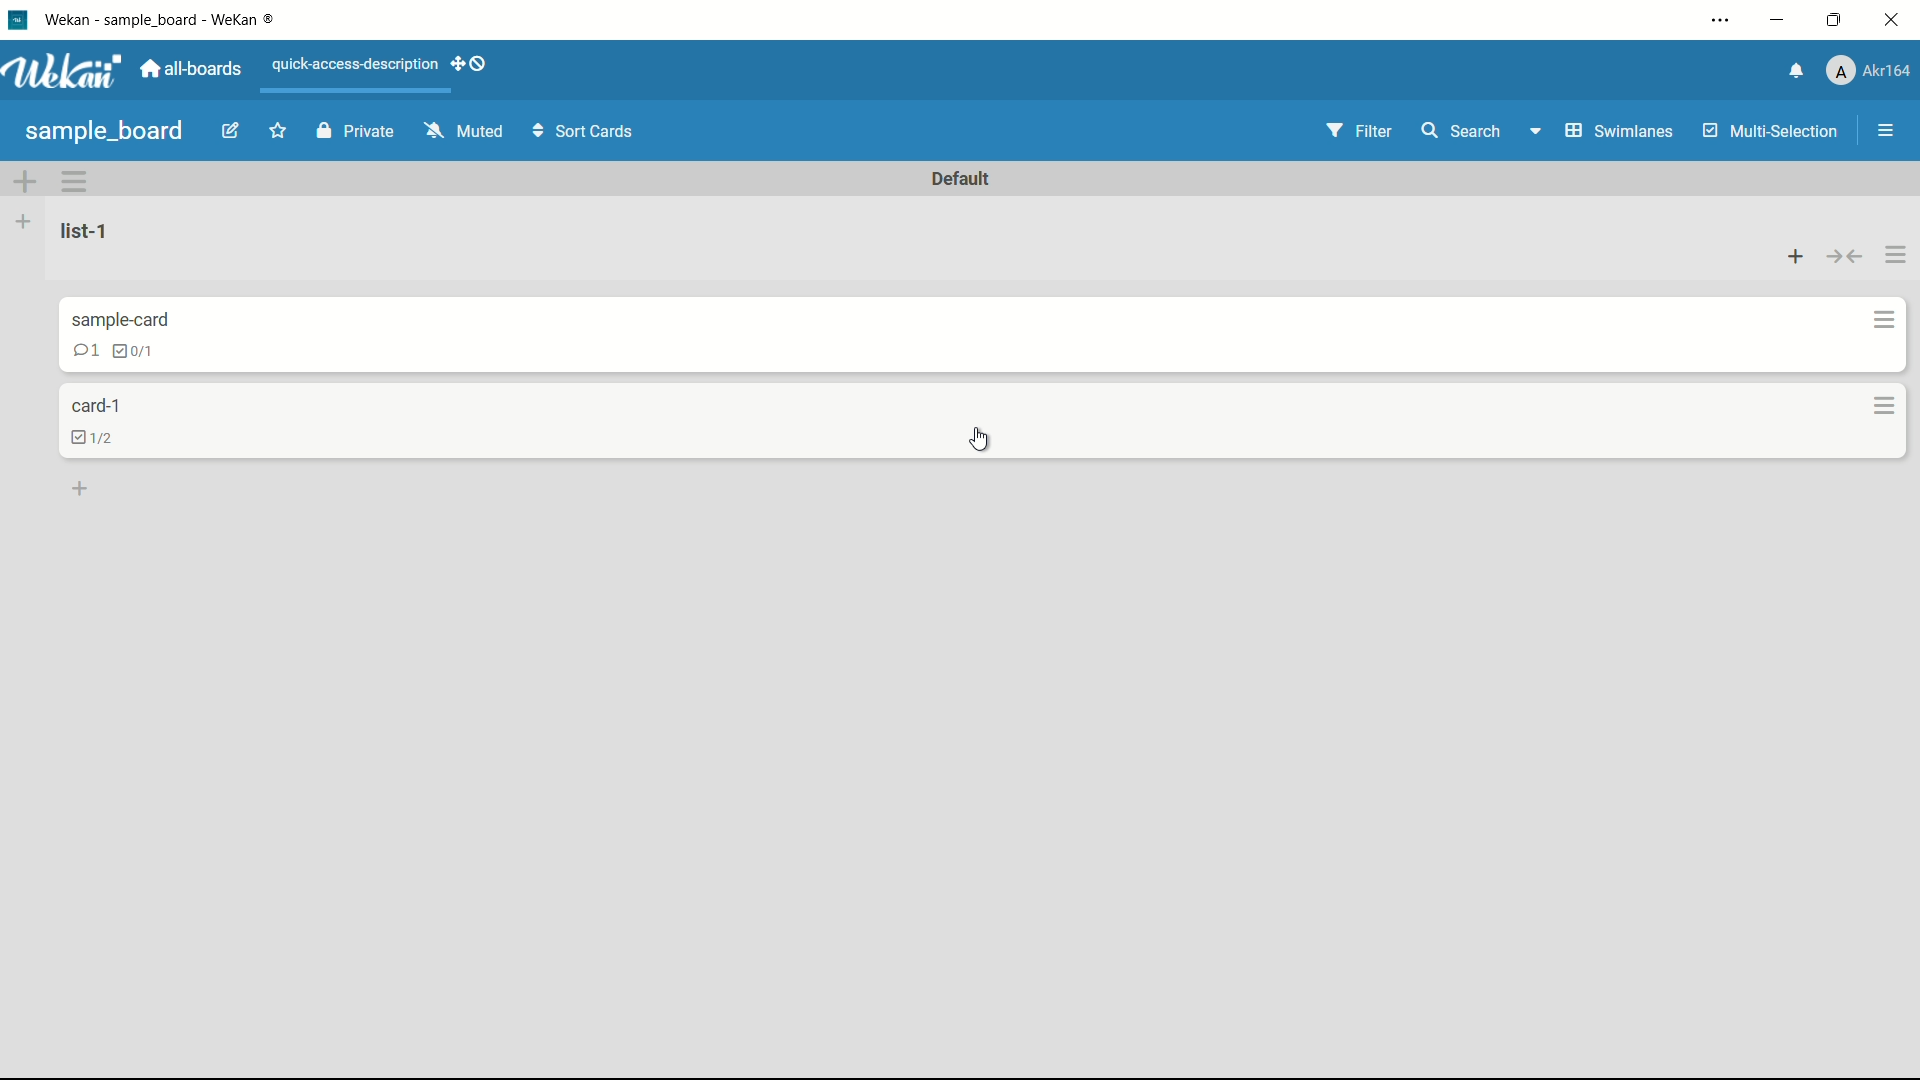 This screenshot has width=1920, height=1080. What do you see at coordinates (988, 437) in the screenshot?
I see `cursor` at bounding box center [988, 437].